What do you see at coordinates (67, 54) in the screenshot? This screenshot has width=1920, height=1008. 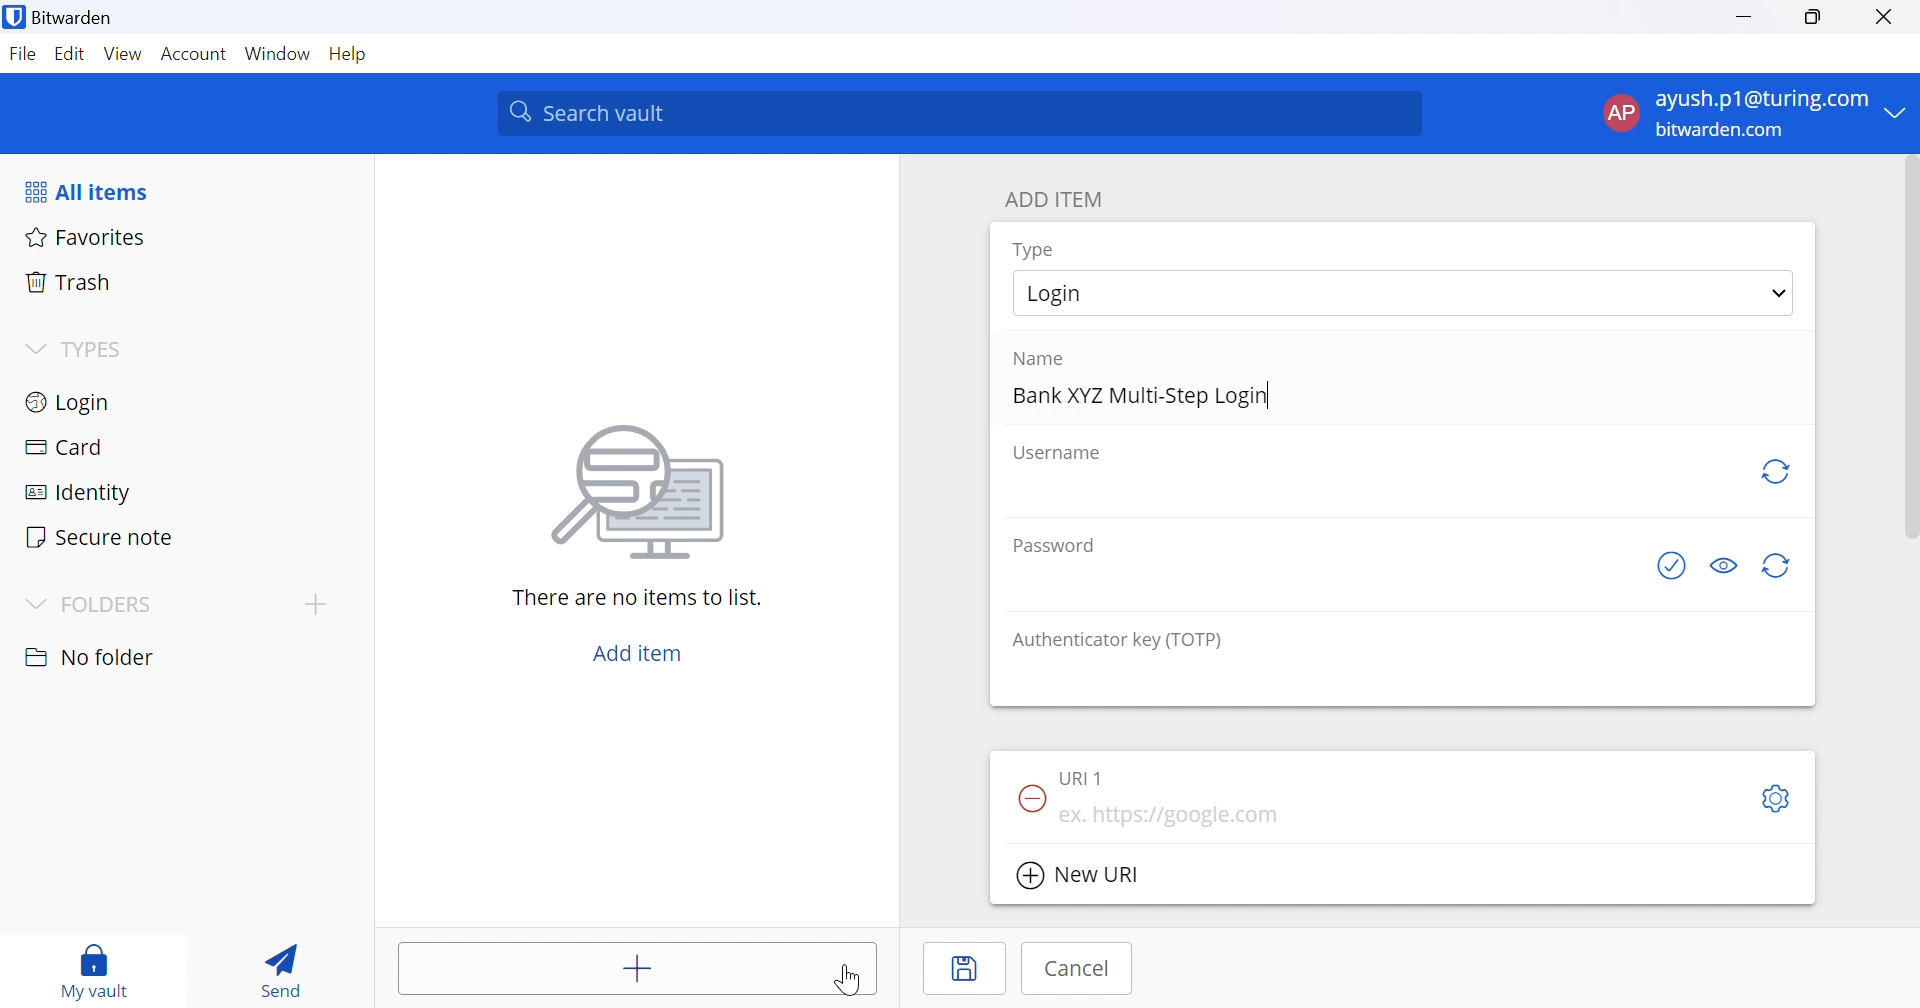 I see `Edit` at bounding box center [67, 54].